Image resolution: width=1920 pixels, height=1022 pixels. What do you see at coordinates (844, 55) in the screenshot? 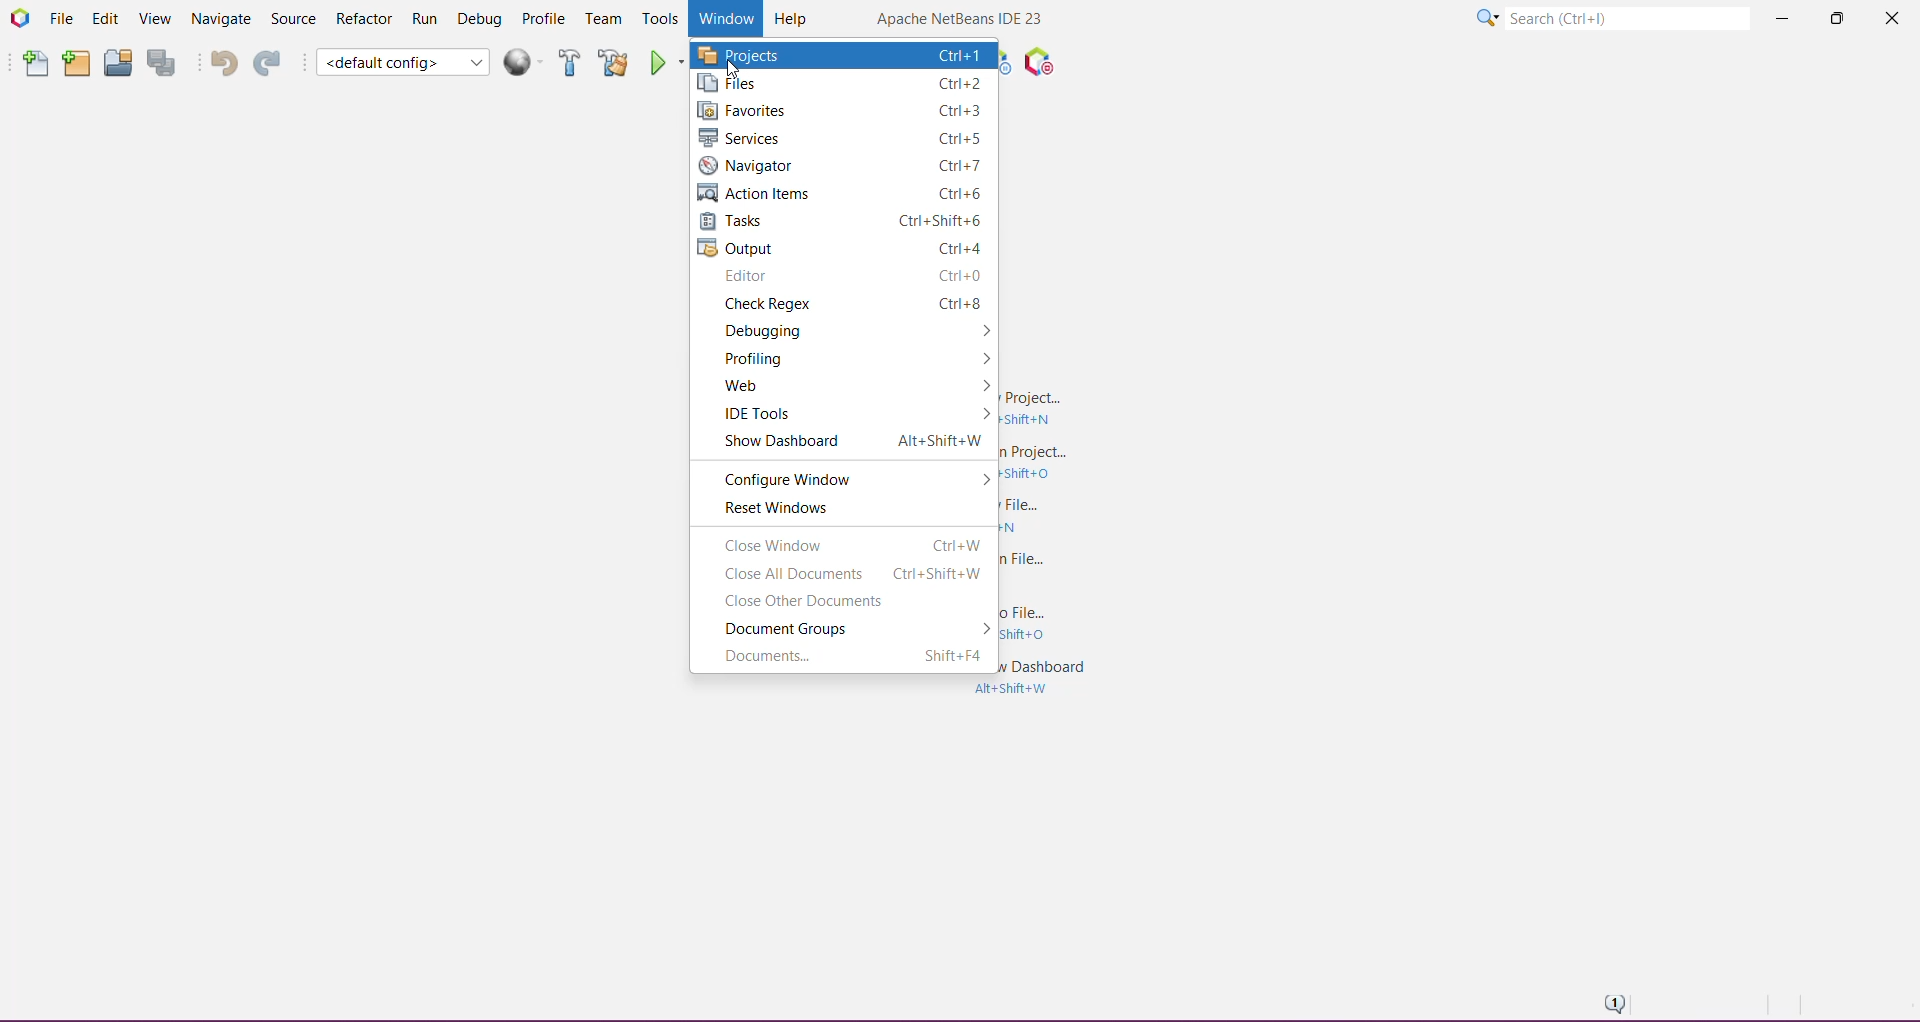
I see `Projects` at bounding box center [844, 55].